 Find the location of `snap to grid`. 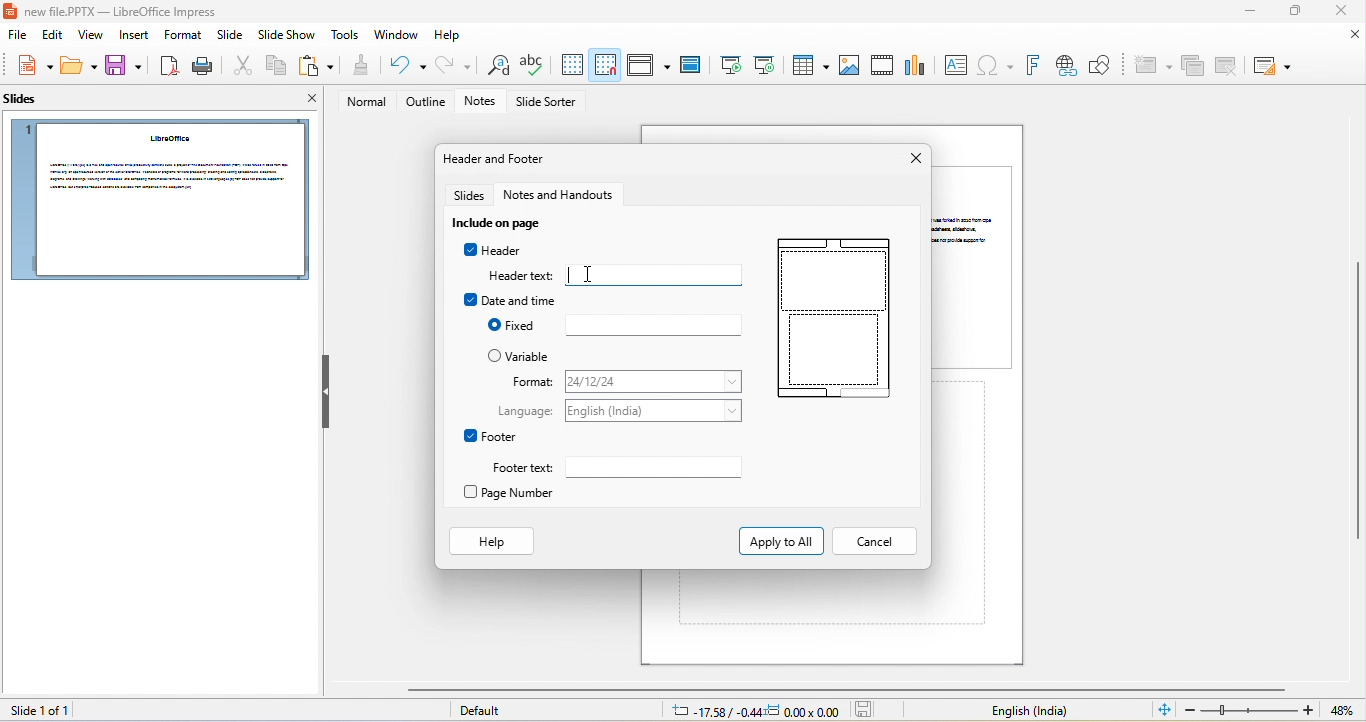

snap to grid is located at coordinates (606, 64).